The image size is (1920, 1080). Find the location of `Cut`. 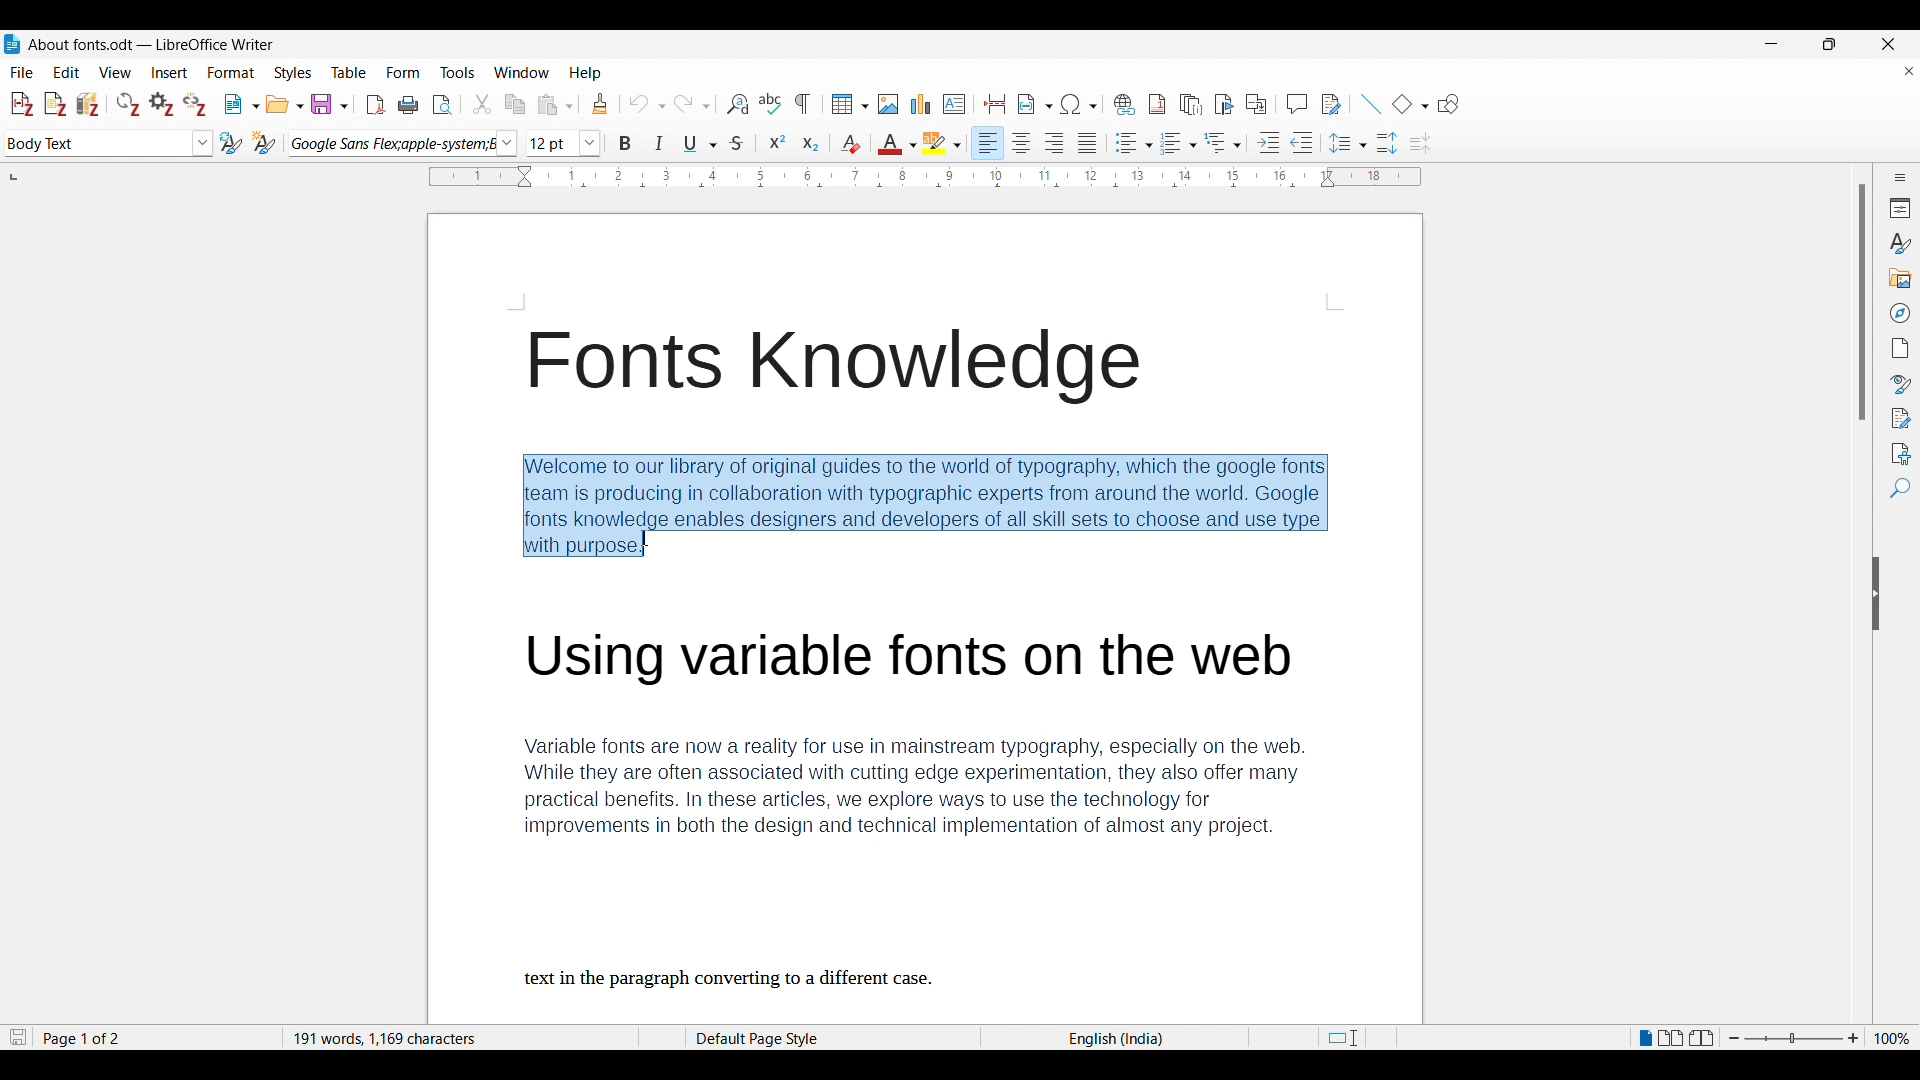

Cut is located at coordinates (482, 104).